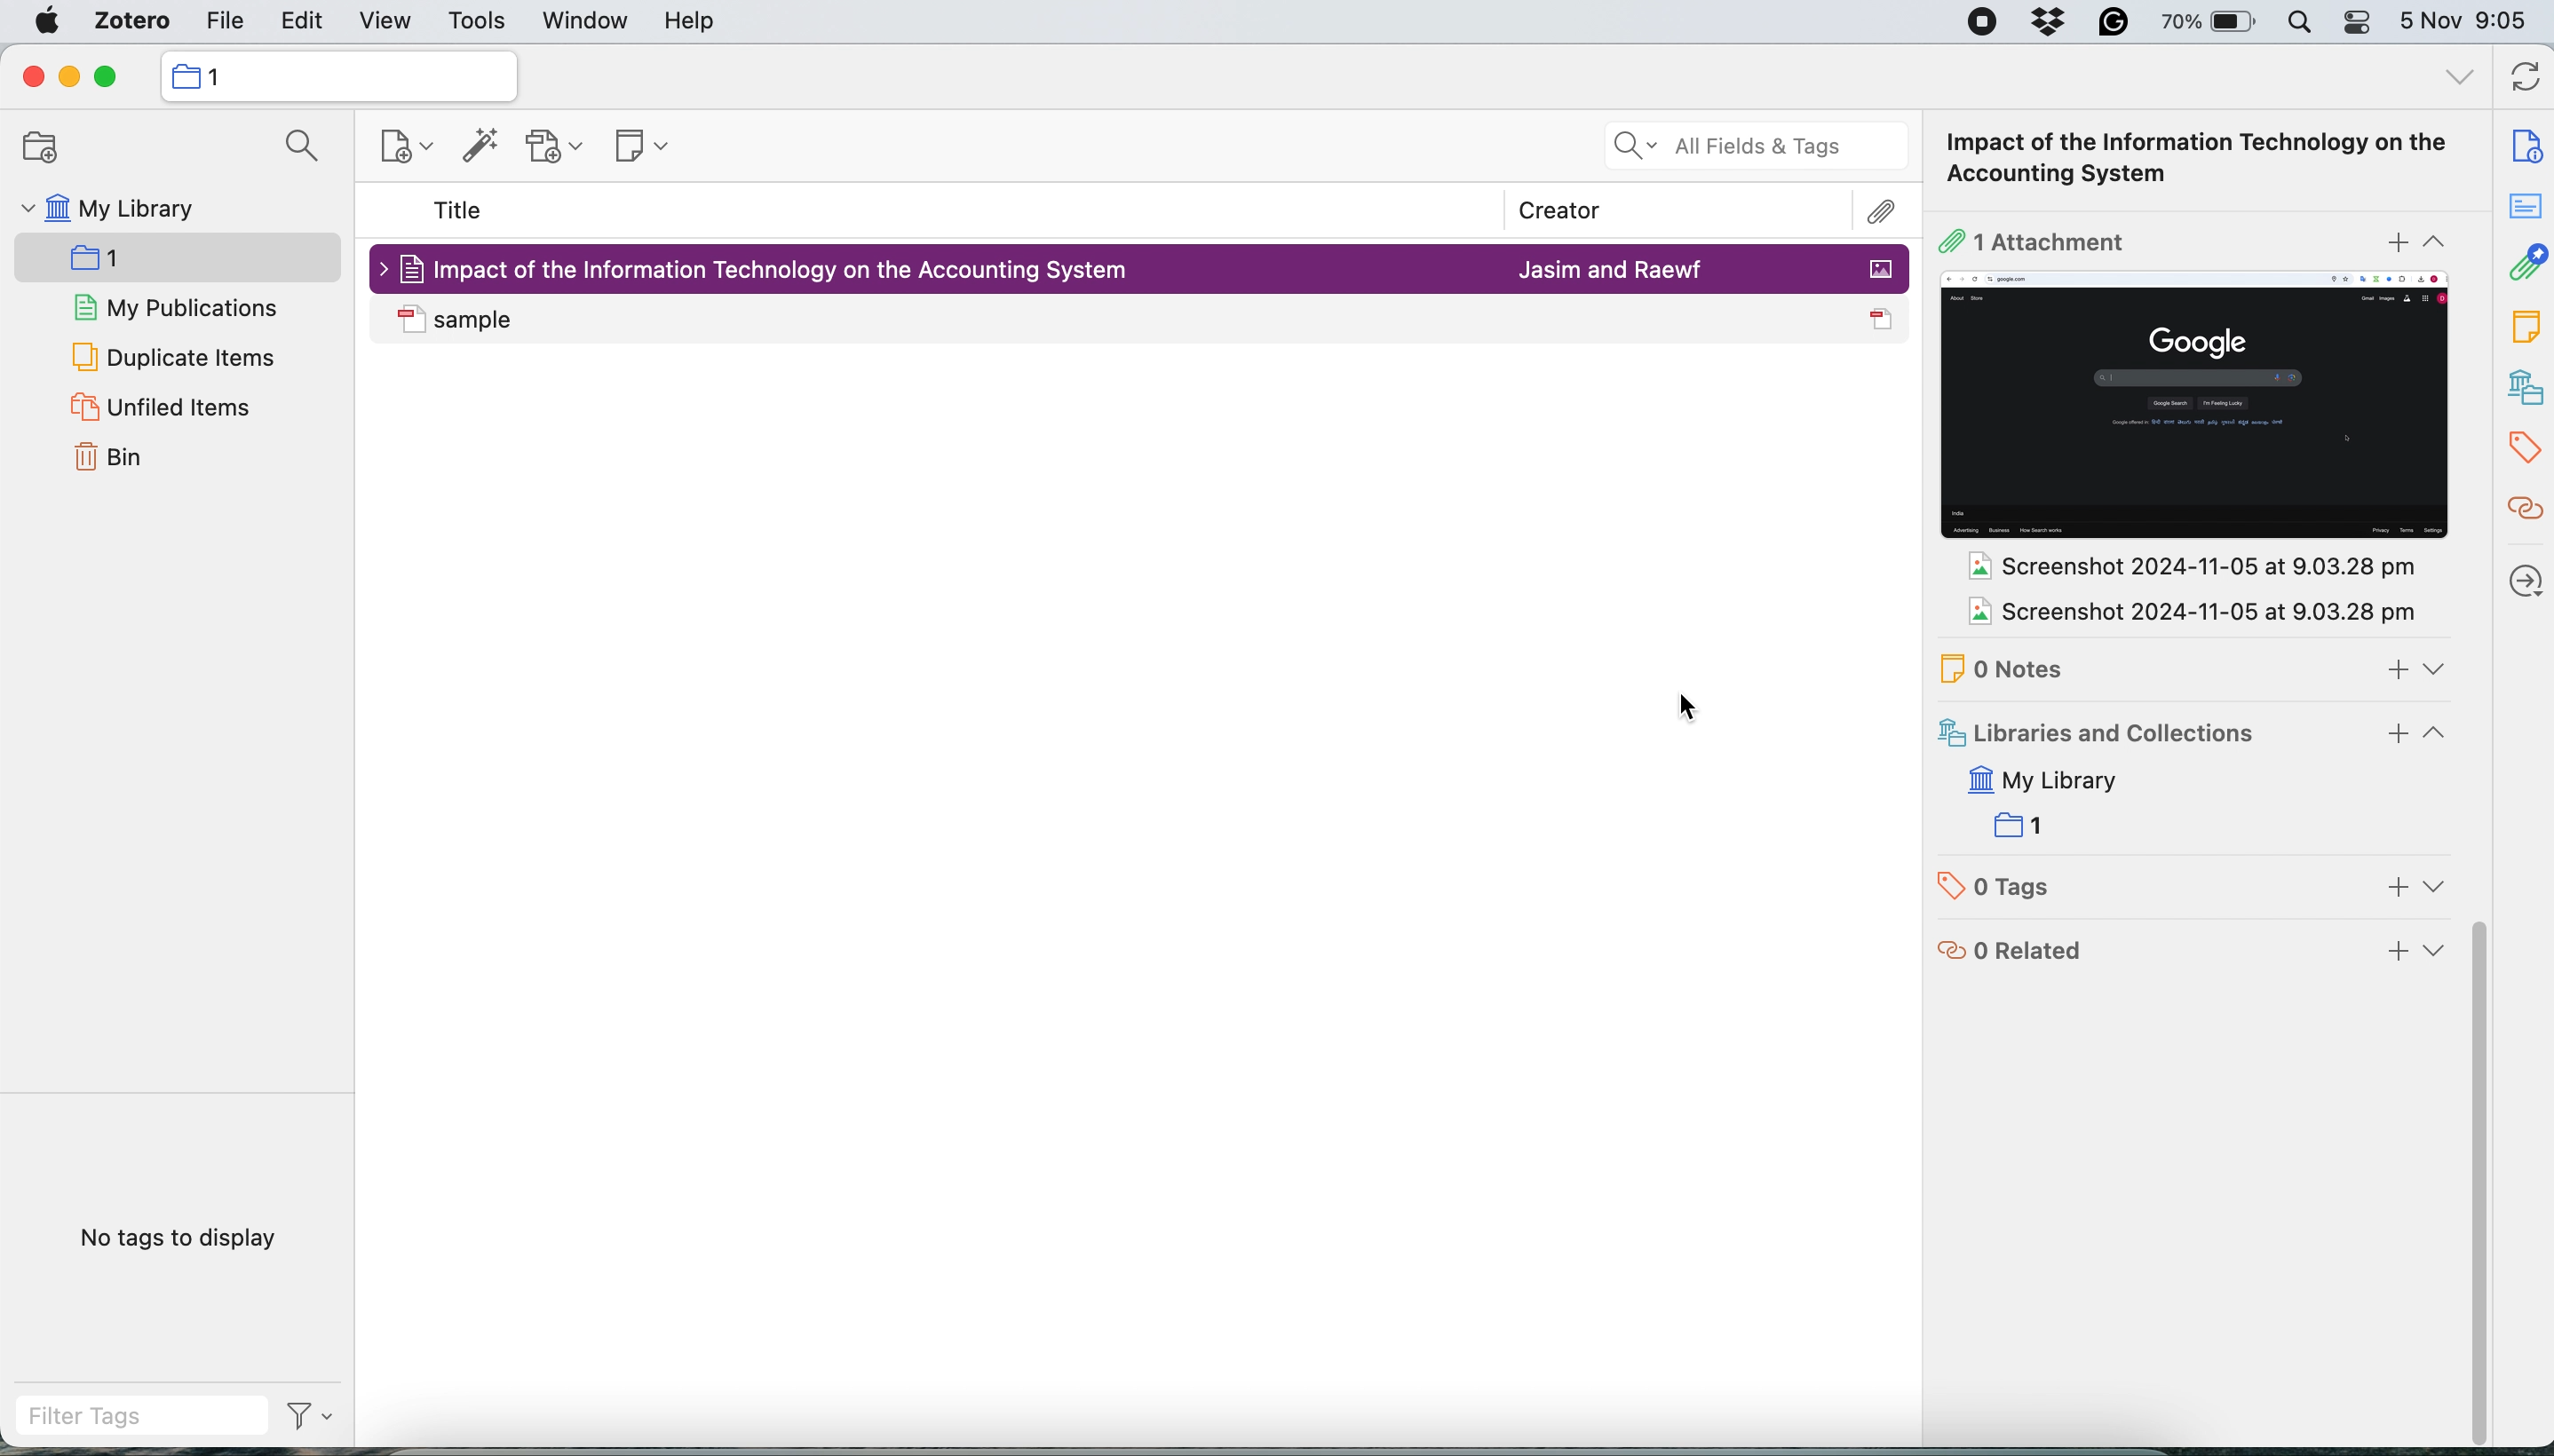 This screenshot has height=1456, width=2554. Describe the element at coordinates (2520, 386) in the screenshot. I see `libraries and collection` at that location.